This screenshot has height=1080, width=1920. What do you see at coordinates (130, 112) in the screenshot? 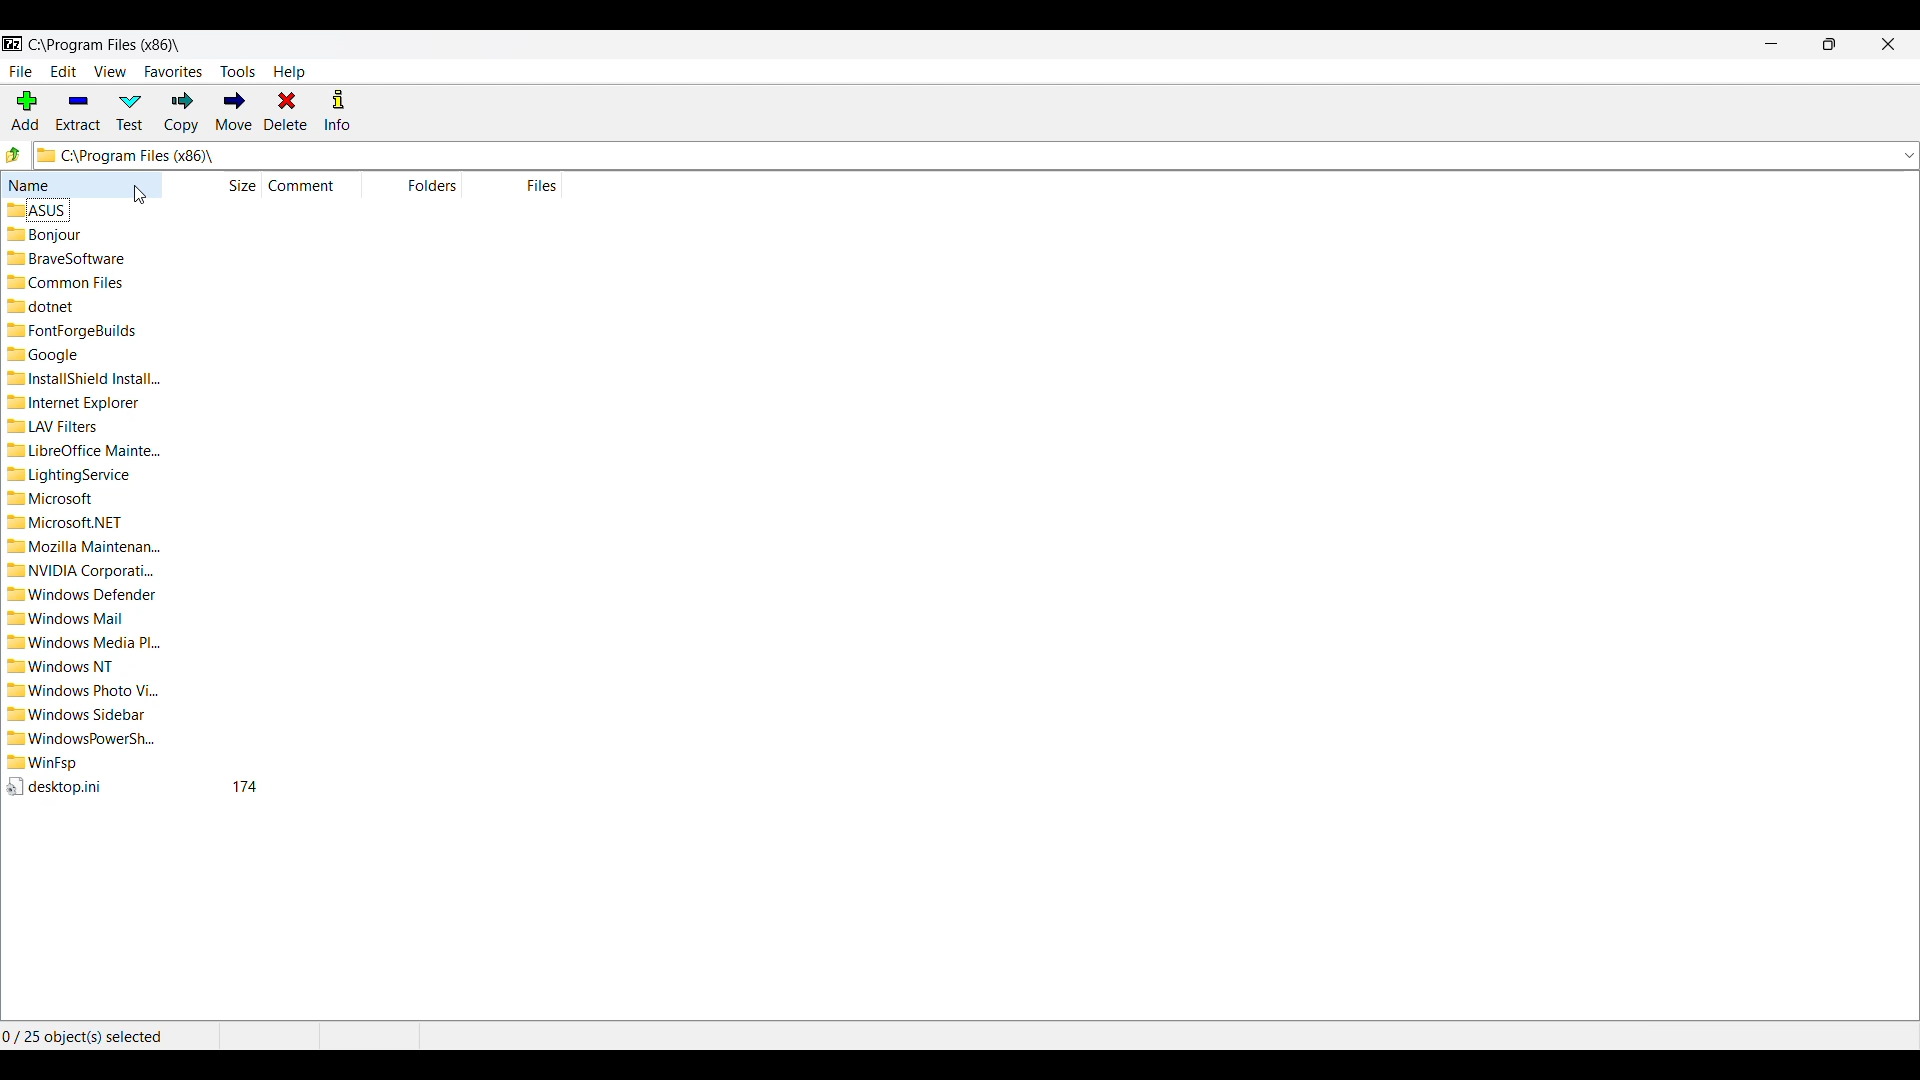
I see `Test` at bounding box center [130, 112].